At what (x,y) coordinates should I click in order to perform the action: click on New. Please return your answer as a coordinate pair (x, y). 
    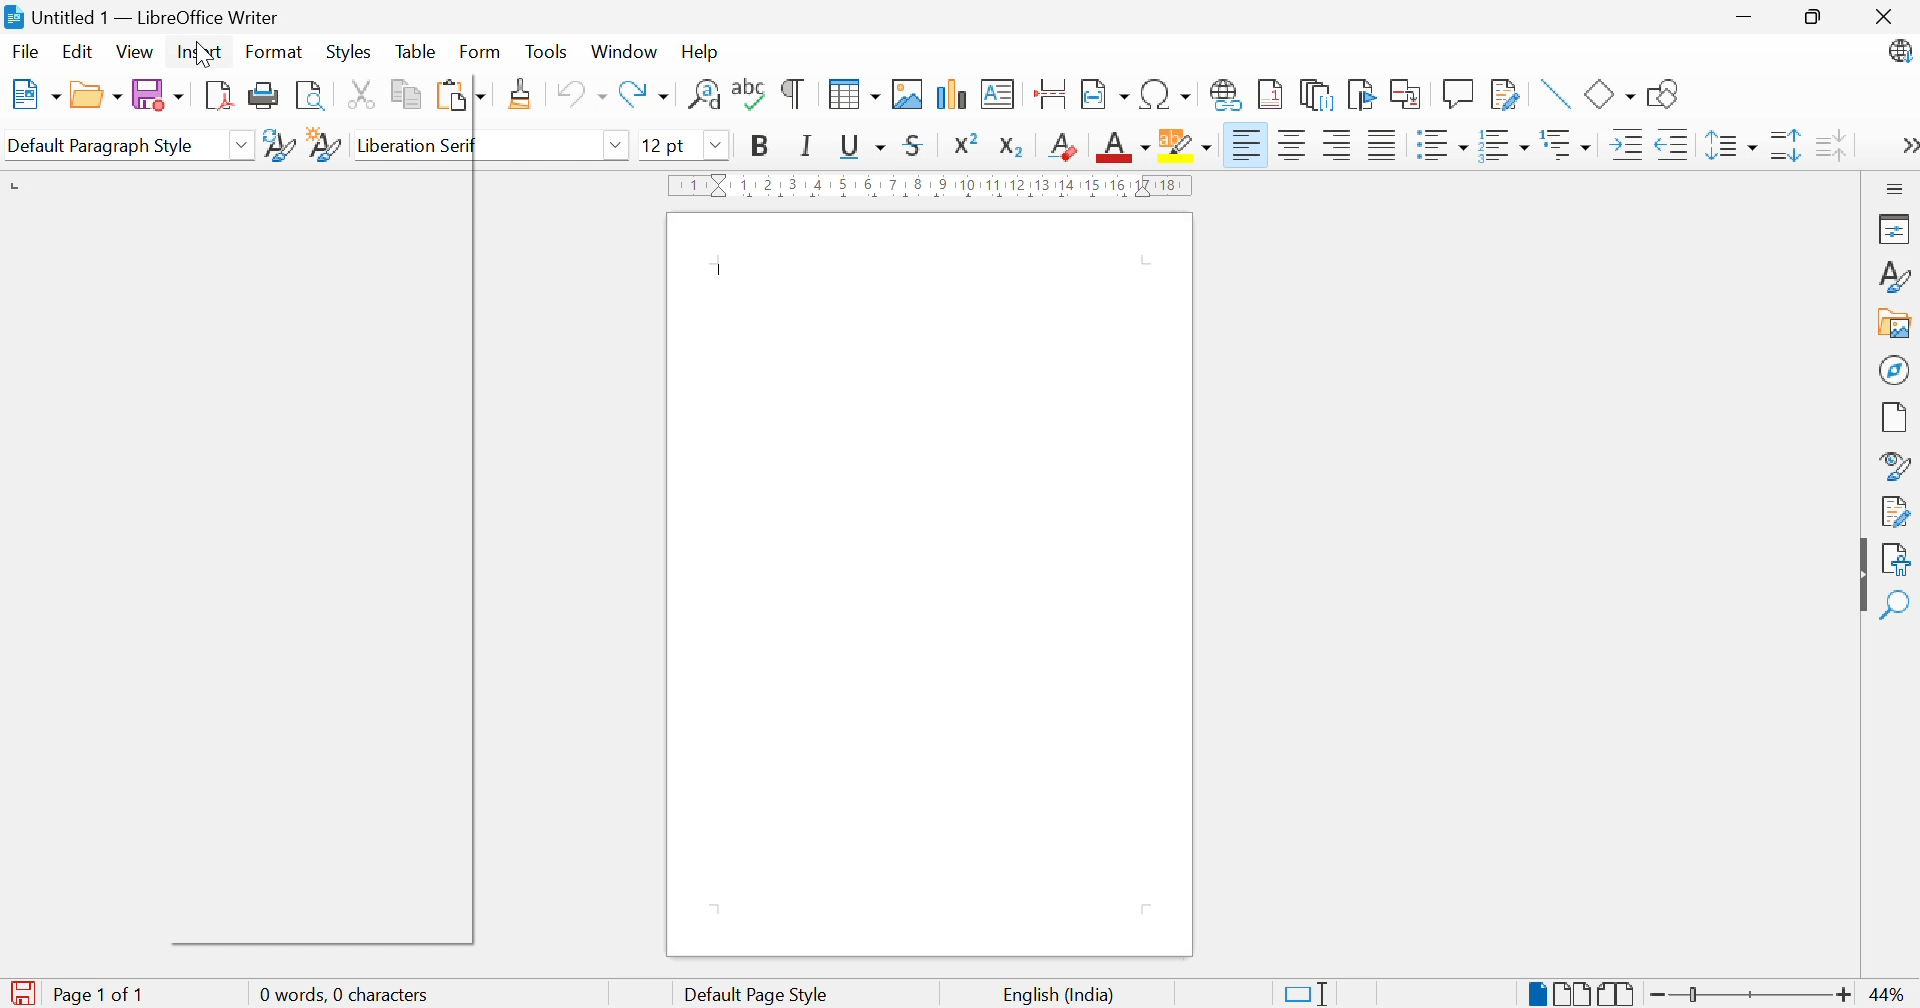
    Looking at the image, I should click on (35, 93).